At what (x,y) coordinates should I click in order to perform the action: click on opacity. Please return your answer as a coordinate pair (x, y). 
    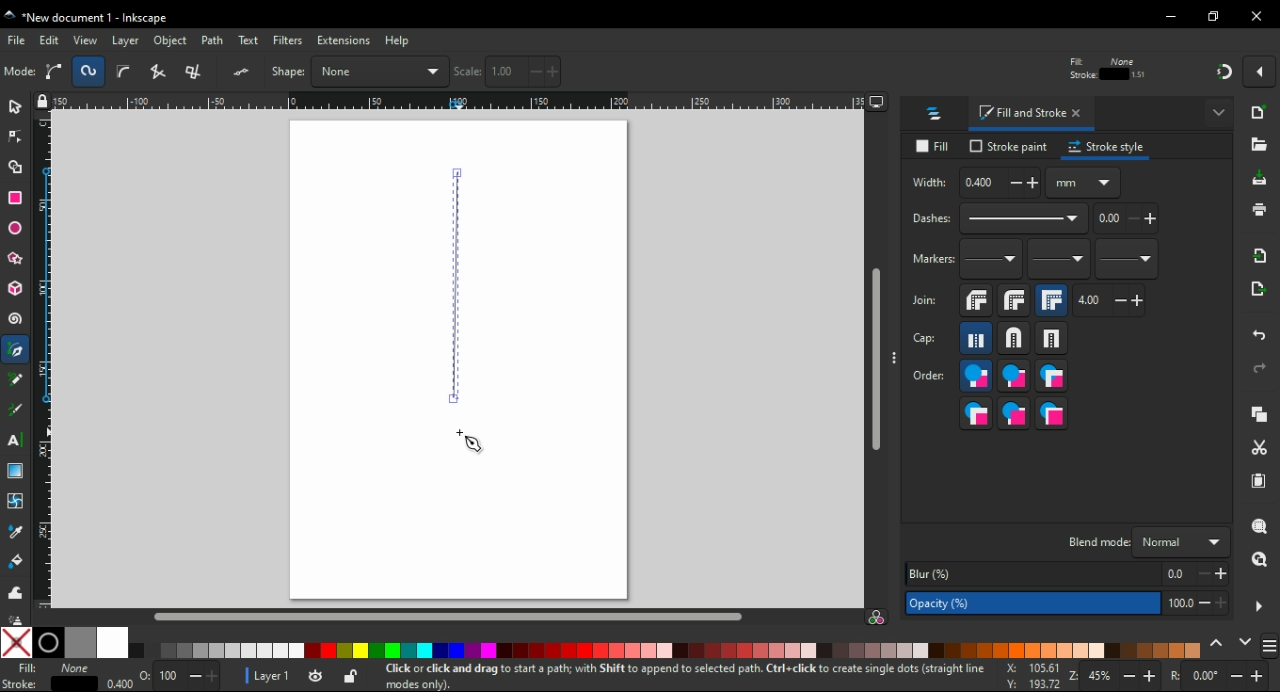
    Looking at the image, I should click on (1065, 605).